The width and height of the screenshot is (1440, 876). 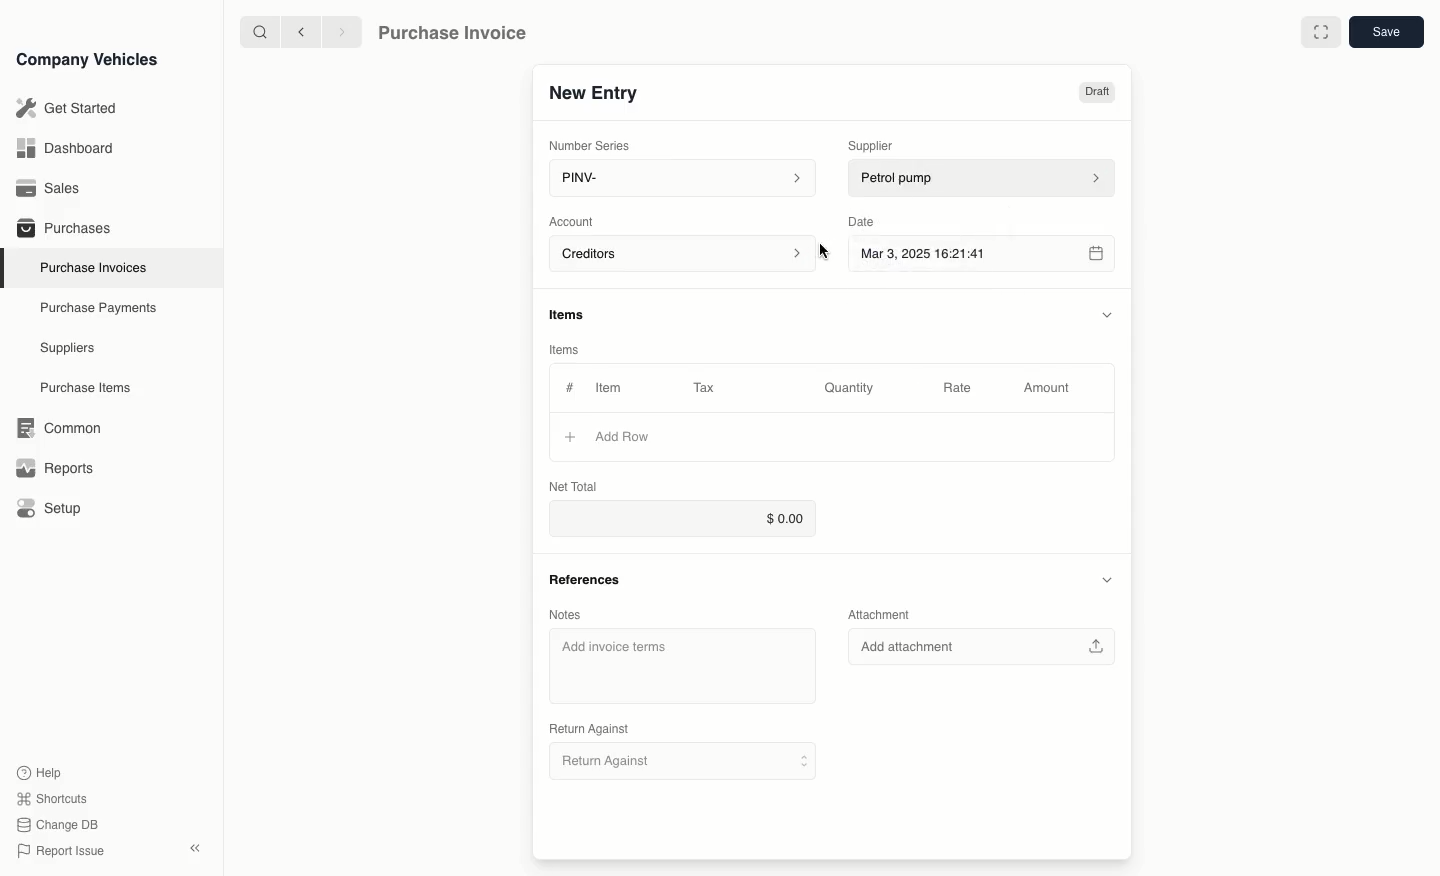 What do you see at coordinates (44, 772) in the screenshot?
I see `Help` at bounding box center [44, 772].